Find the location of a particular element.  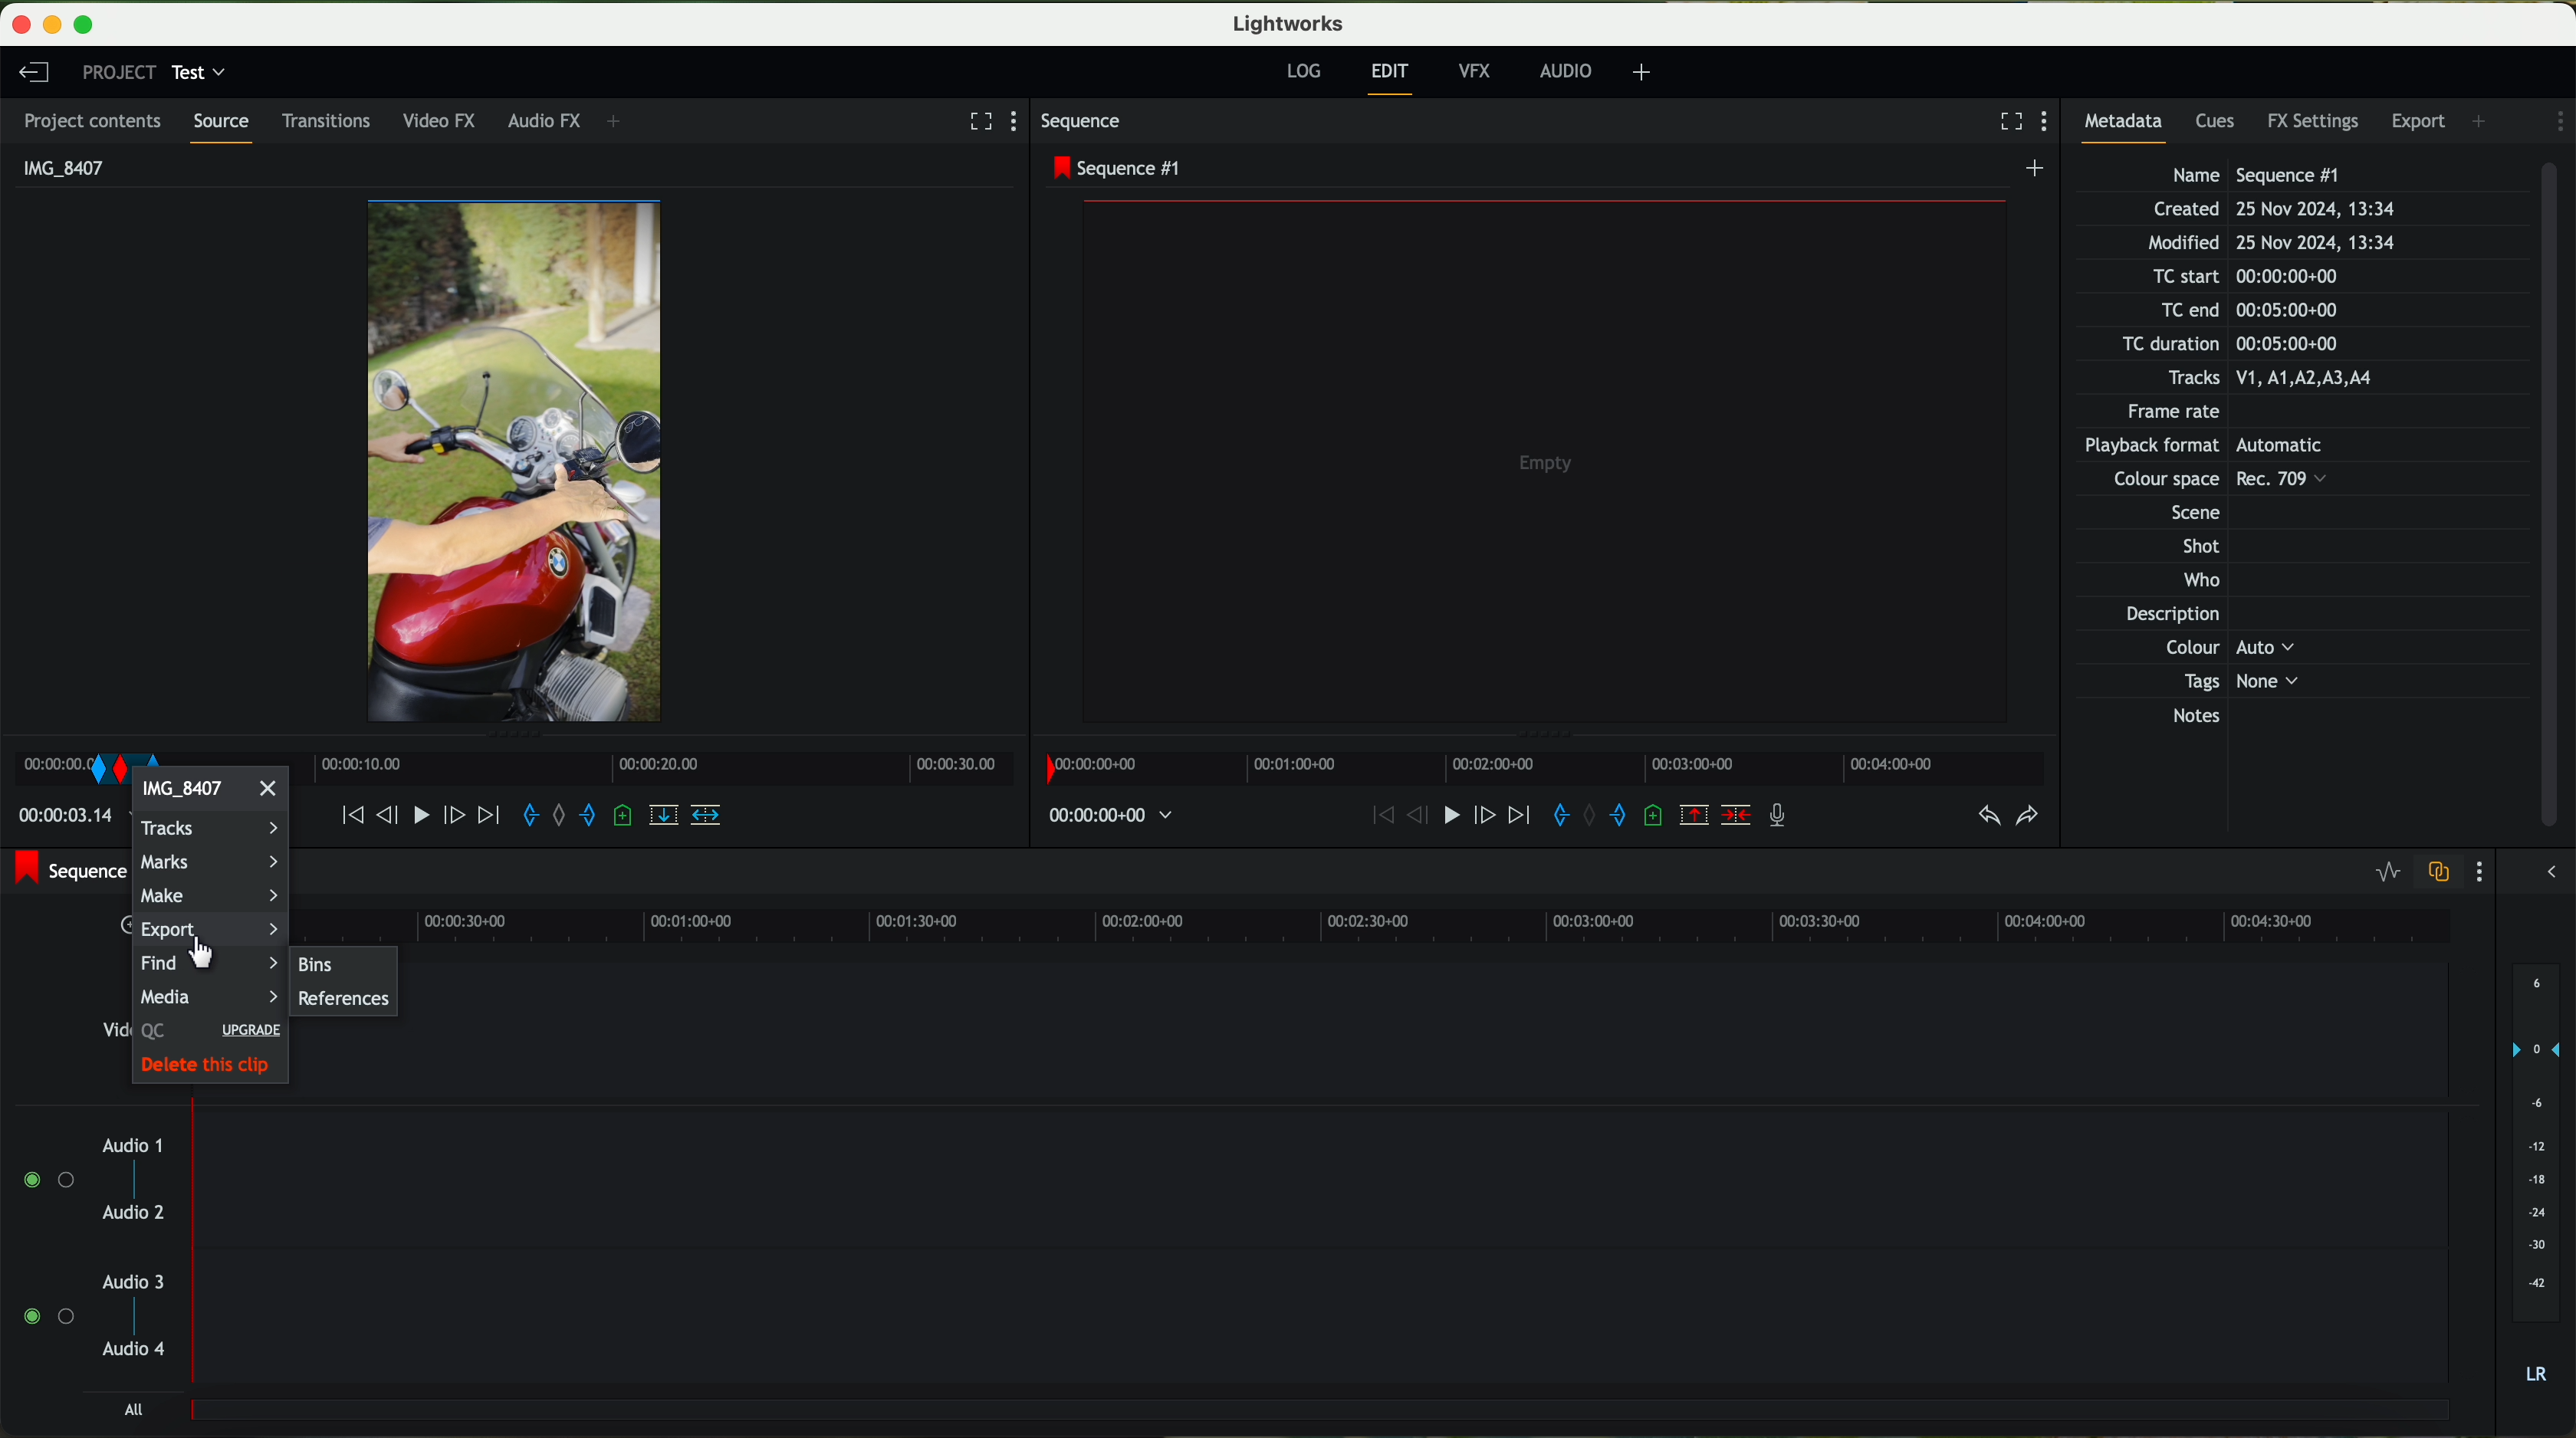

source is located at coordinates (227, 127).